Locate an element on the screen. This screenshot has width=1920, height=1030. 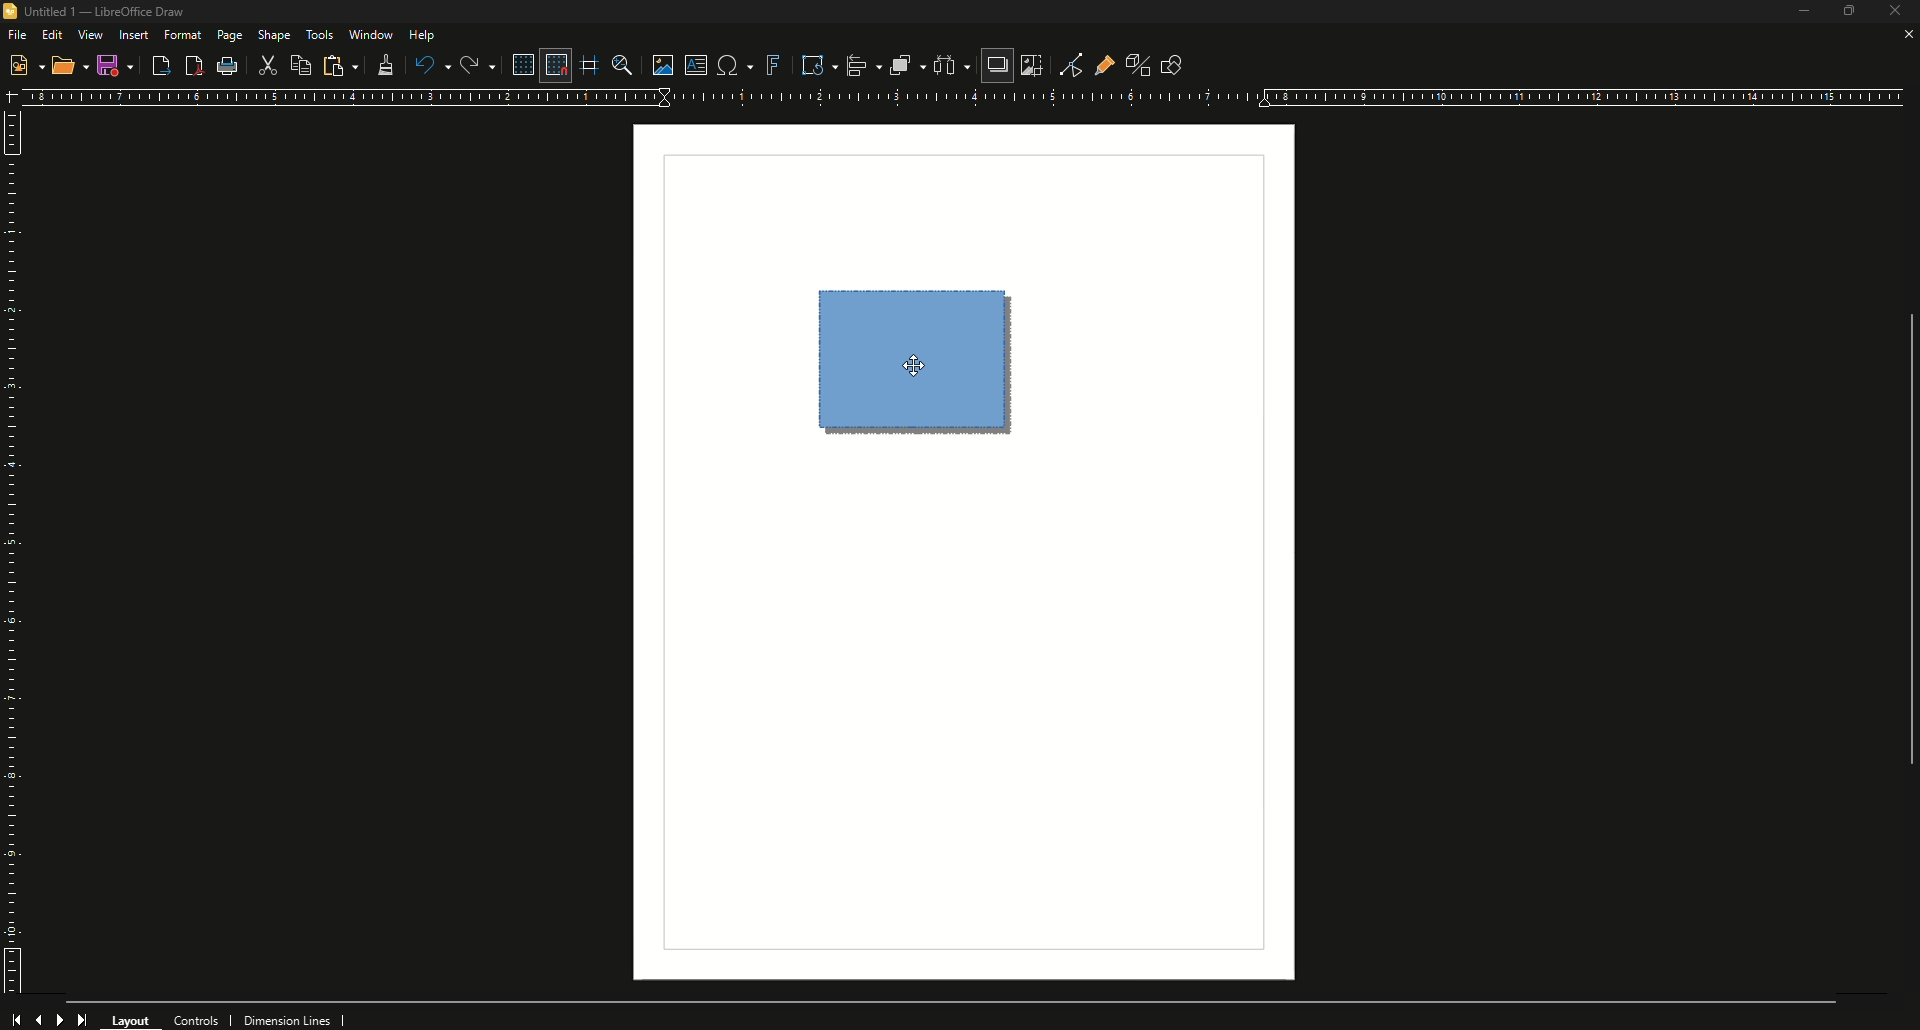
Open is located at coordinates (70, 68).